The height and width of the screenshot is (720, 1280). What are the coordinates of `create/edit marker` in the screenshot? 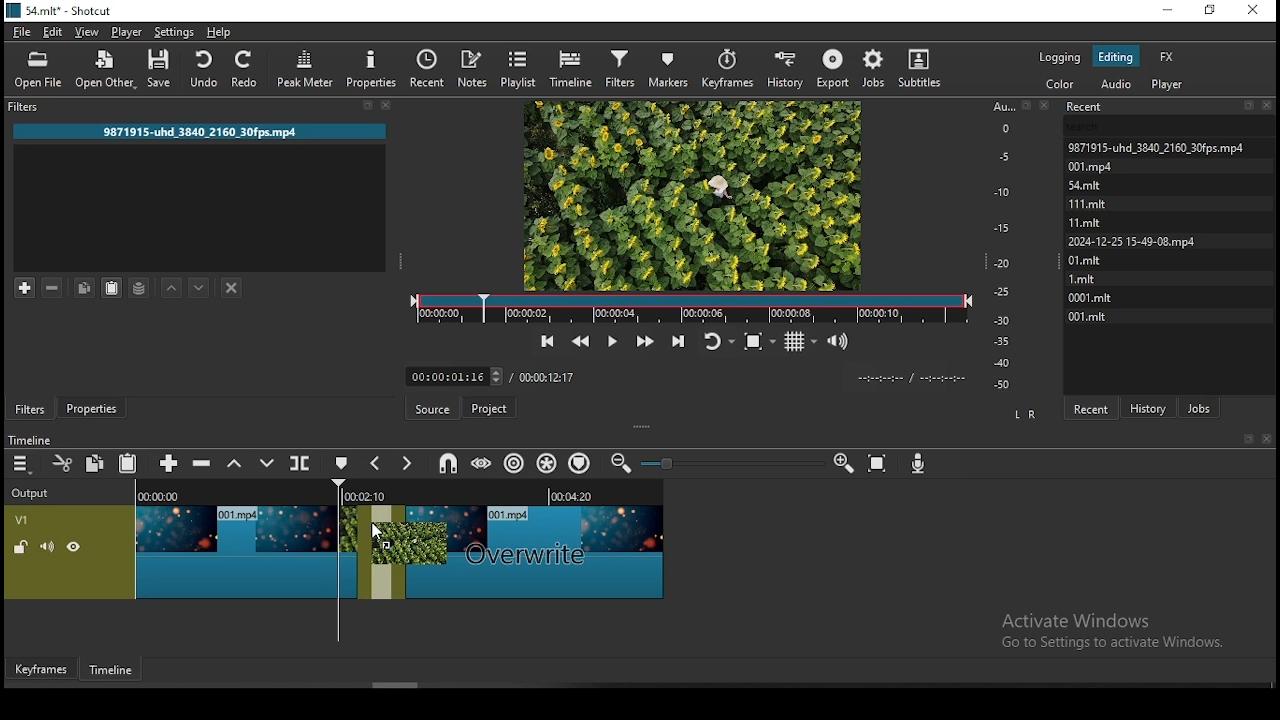 It's located at (339, 464).